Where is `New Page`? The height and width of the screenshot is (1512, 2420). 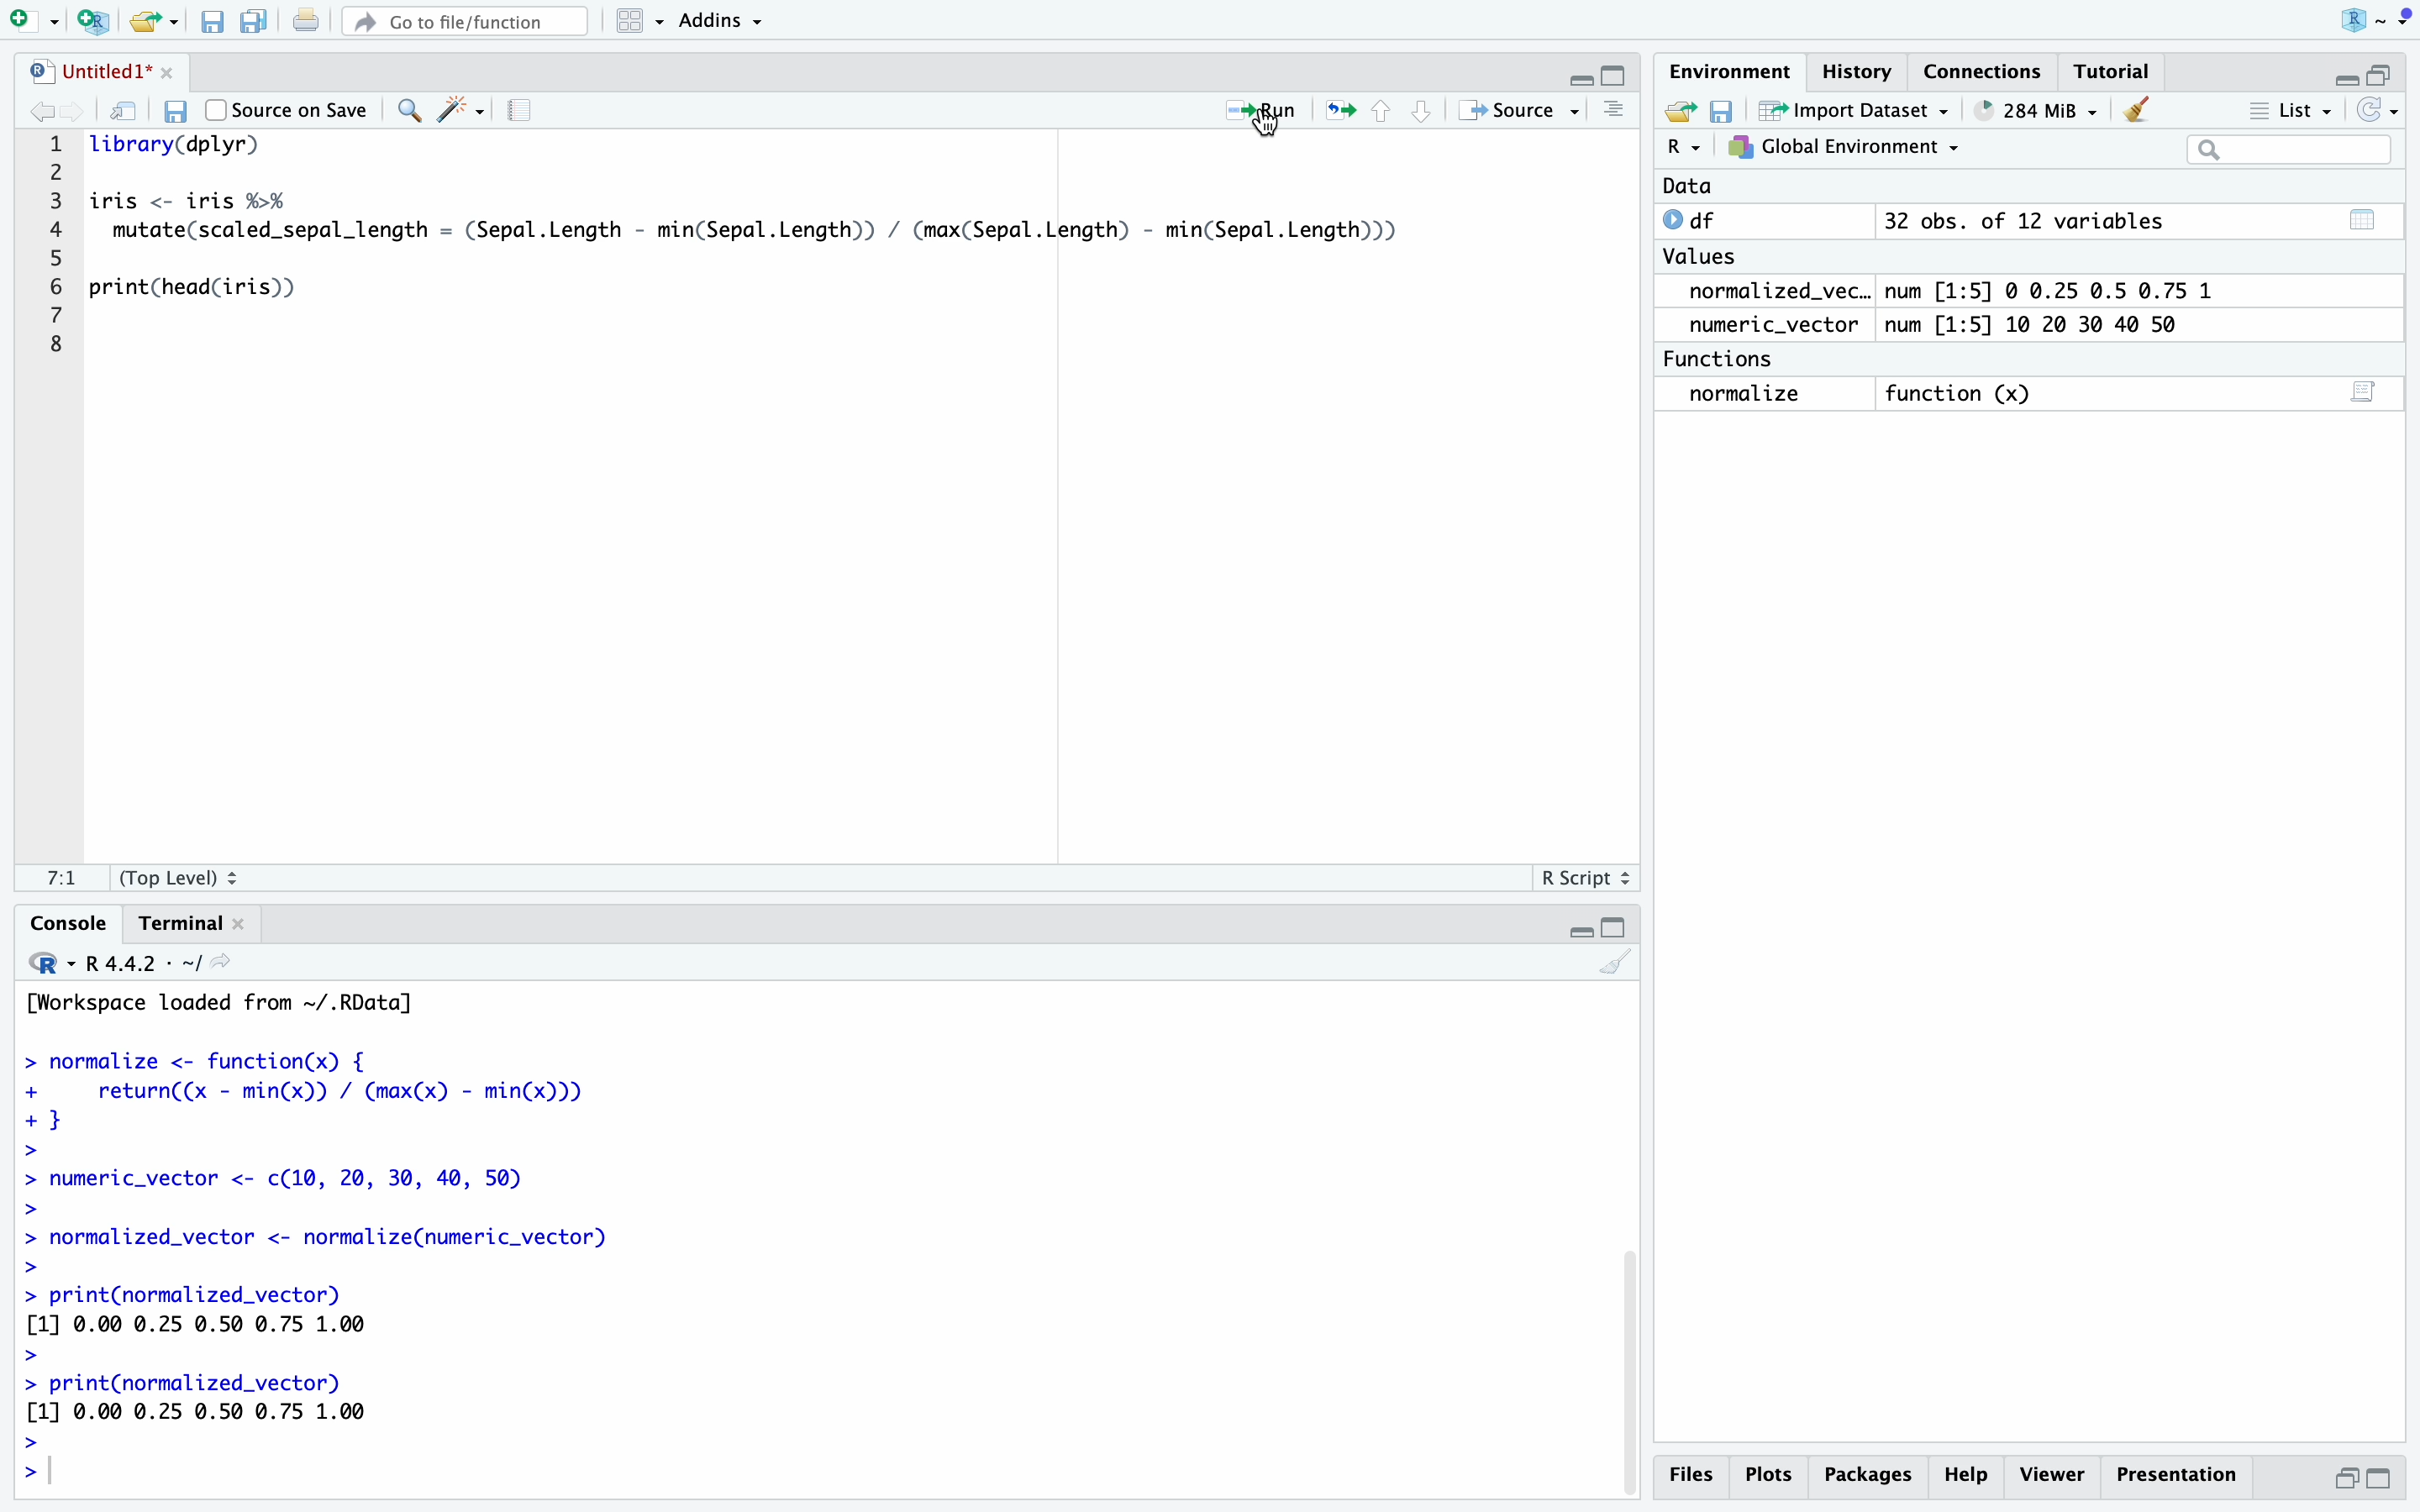 New Page is located at coordinates (26, 18).